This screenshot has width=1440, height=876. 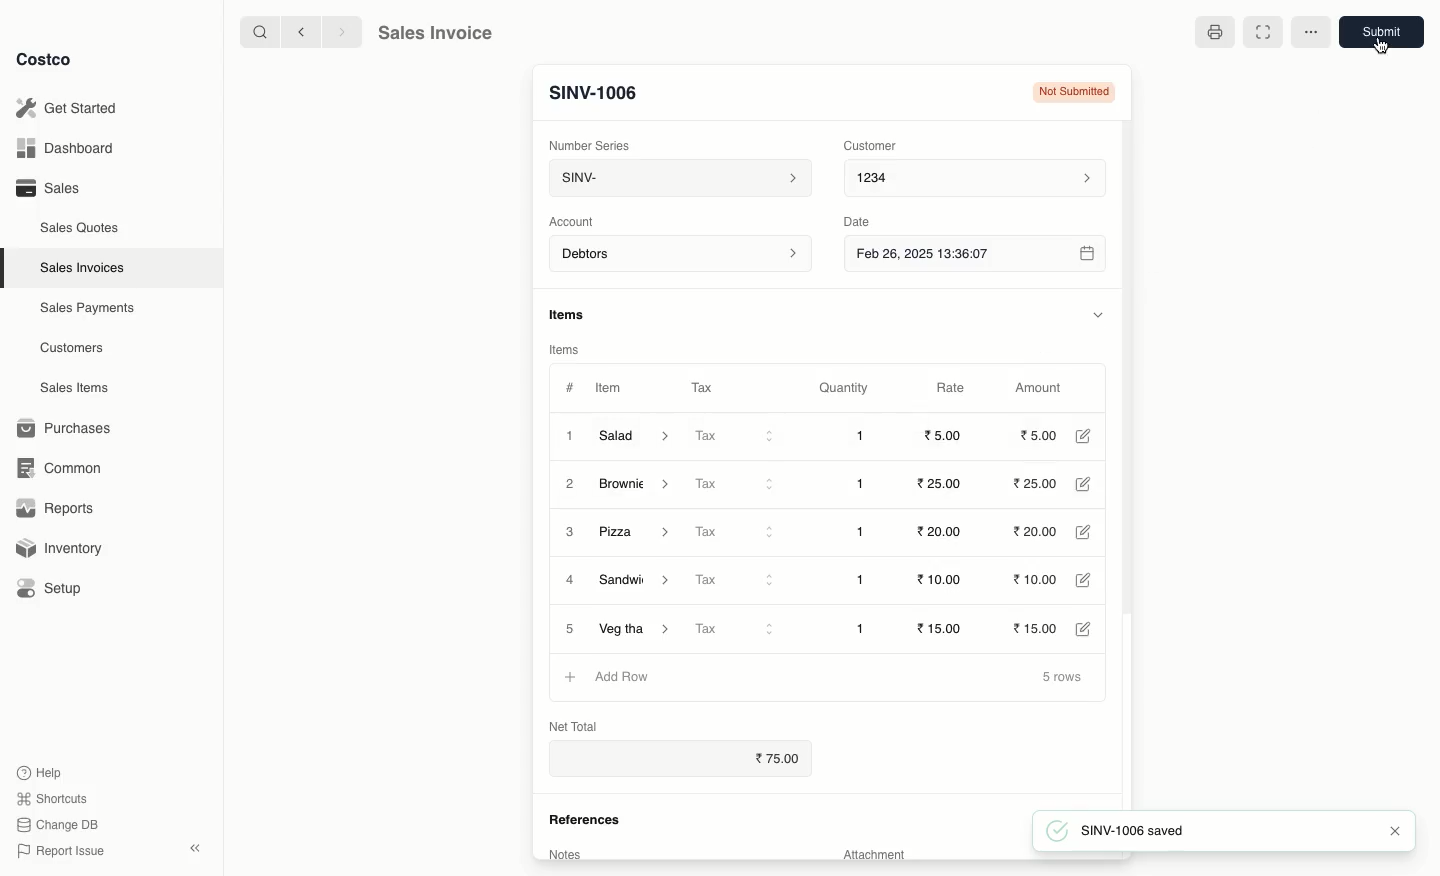 What do you see at coordinates (585, 820) in the screenshot?
I see `References` at bounding box center [585, 820].